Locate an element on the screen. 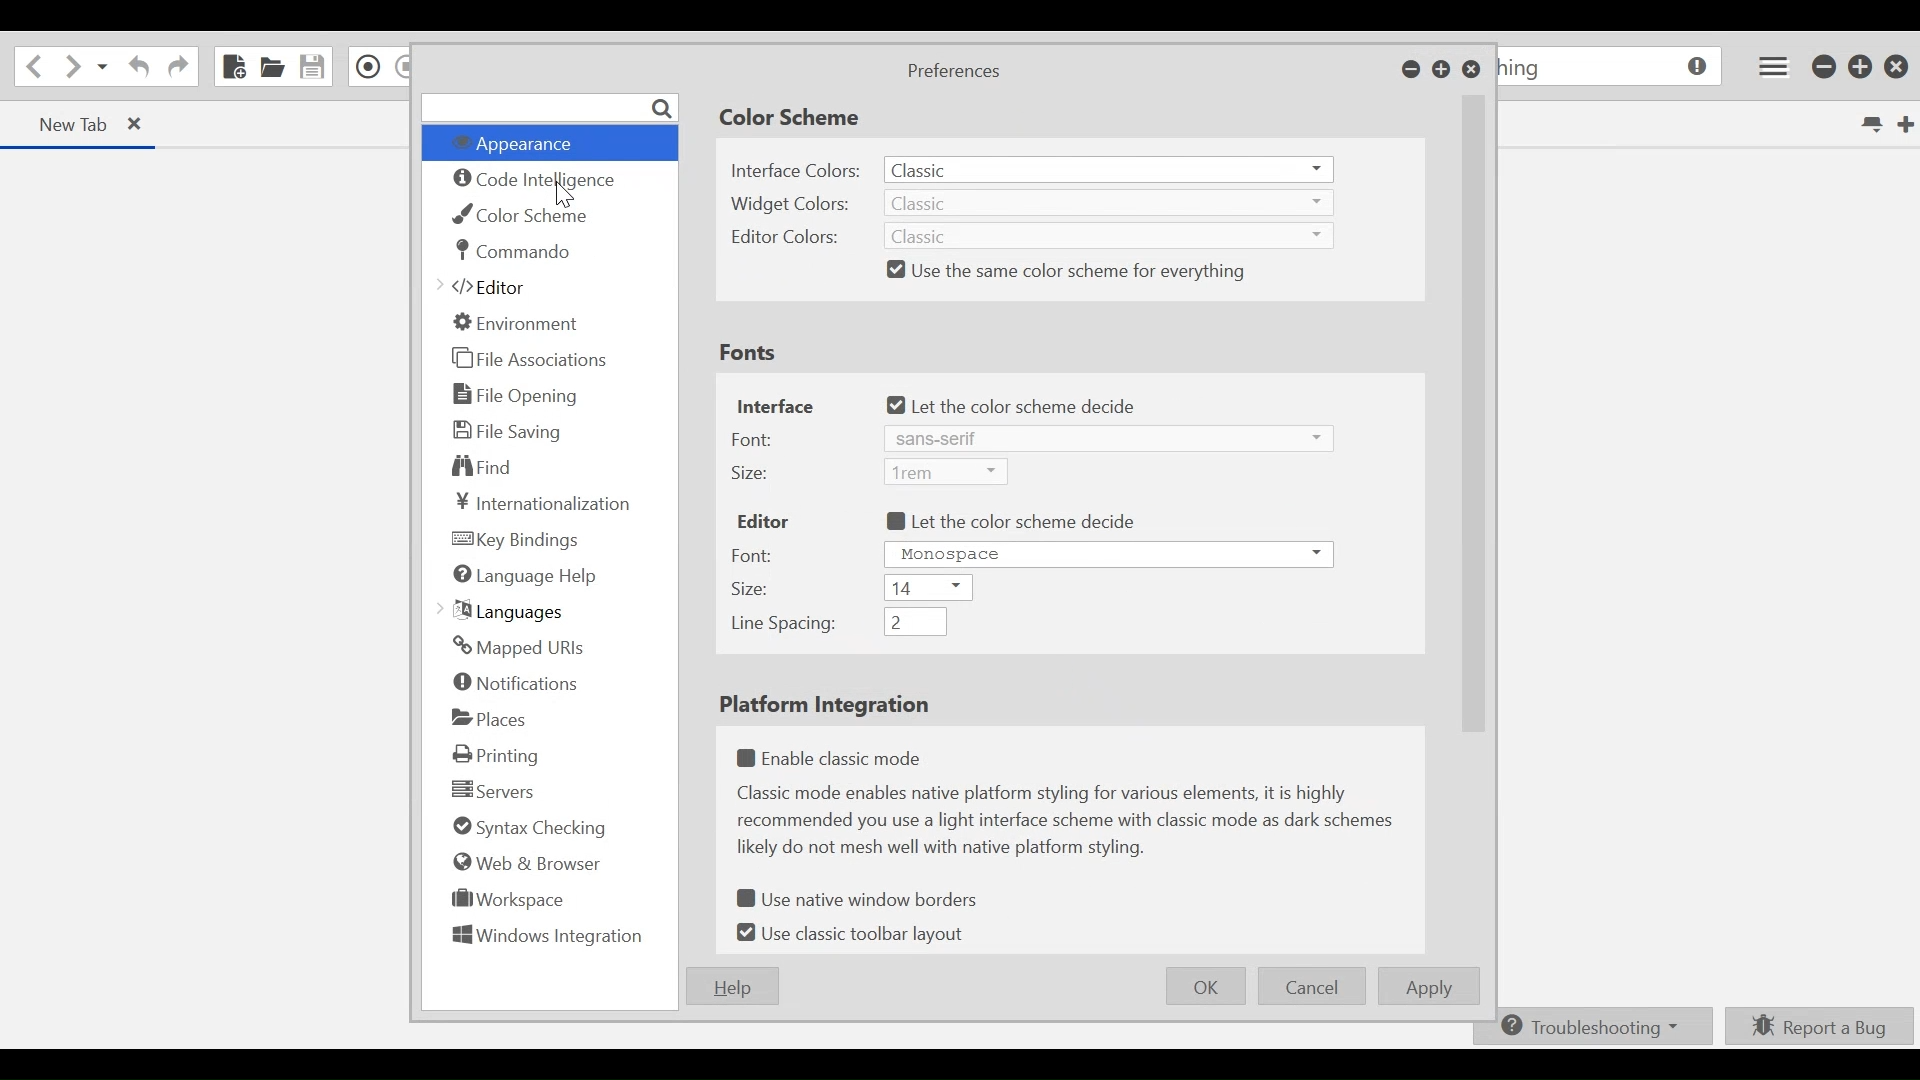 The image size is (1920, 1080). classic is located at coordinates (1107, 170).